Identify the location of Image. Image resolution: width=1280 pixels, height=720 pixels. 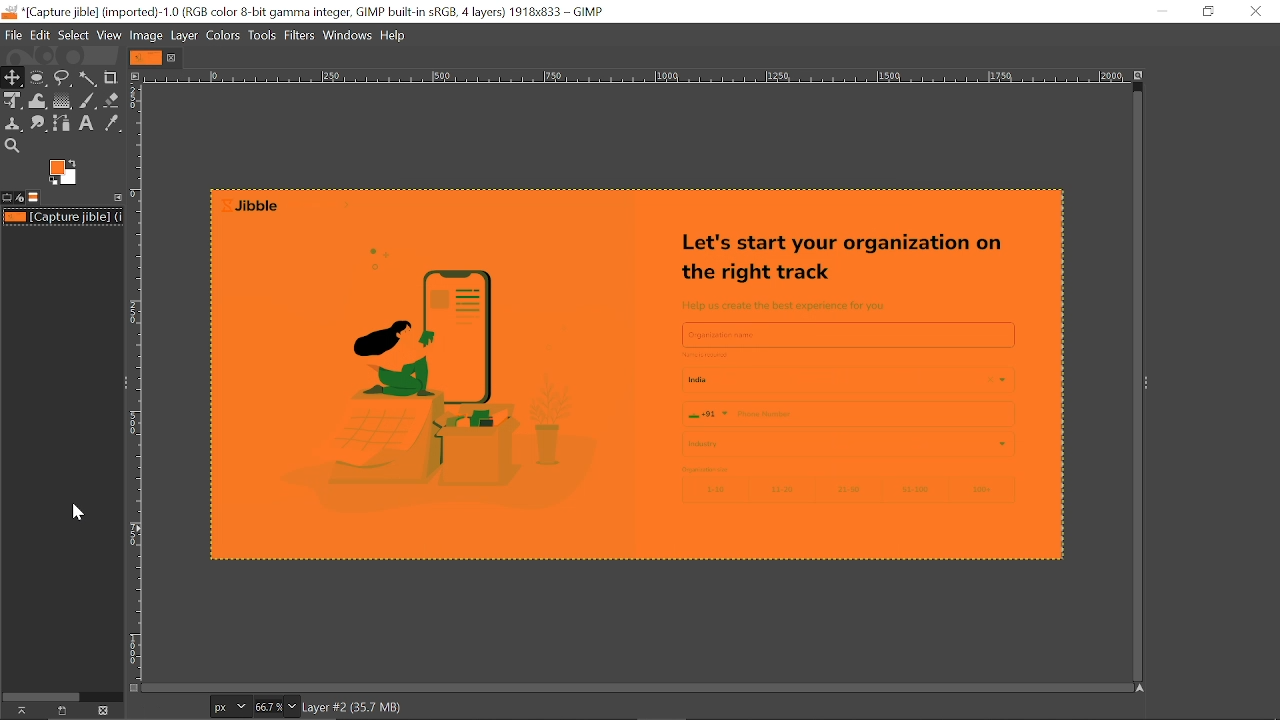
(147, 35).